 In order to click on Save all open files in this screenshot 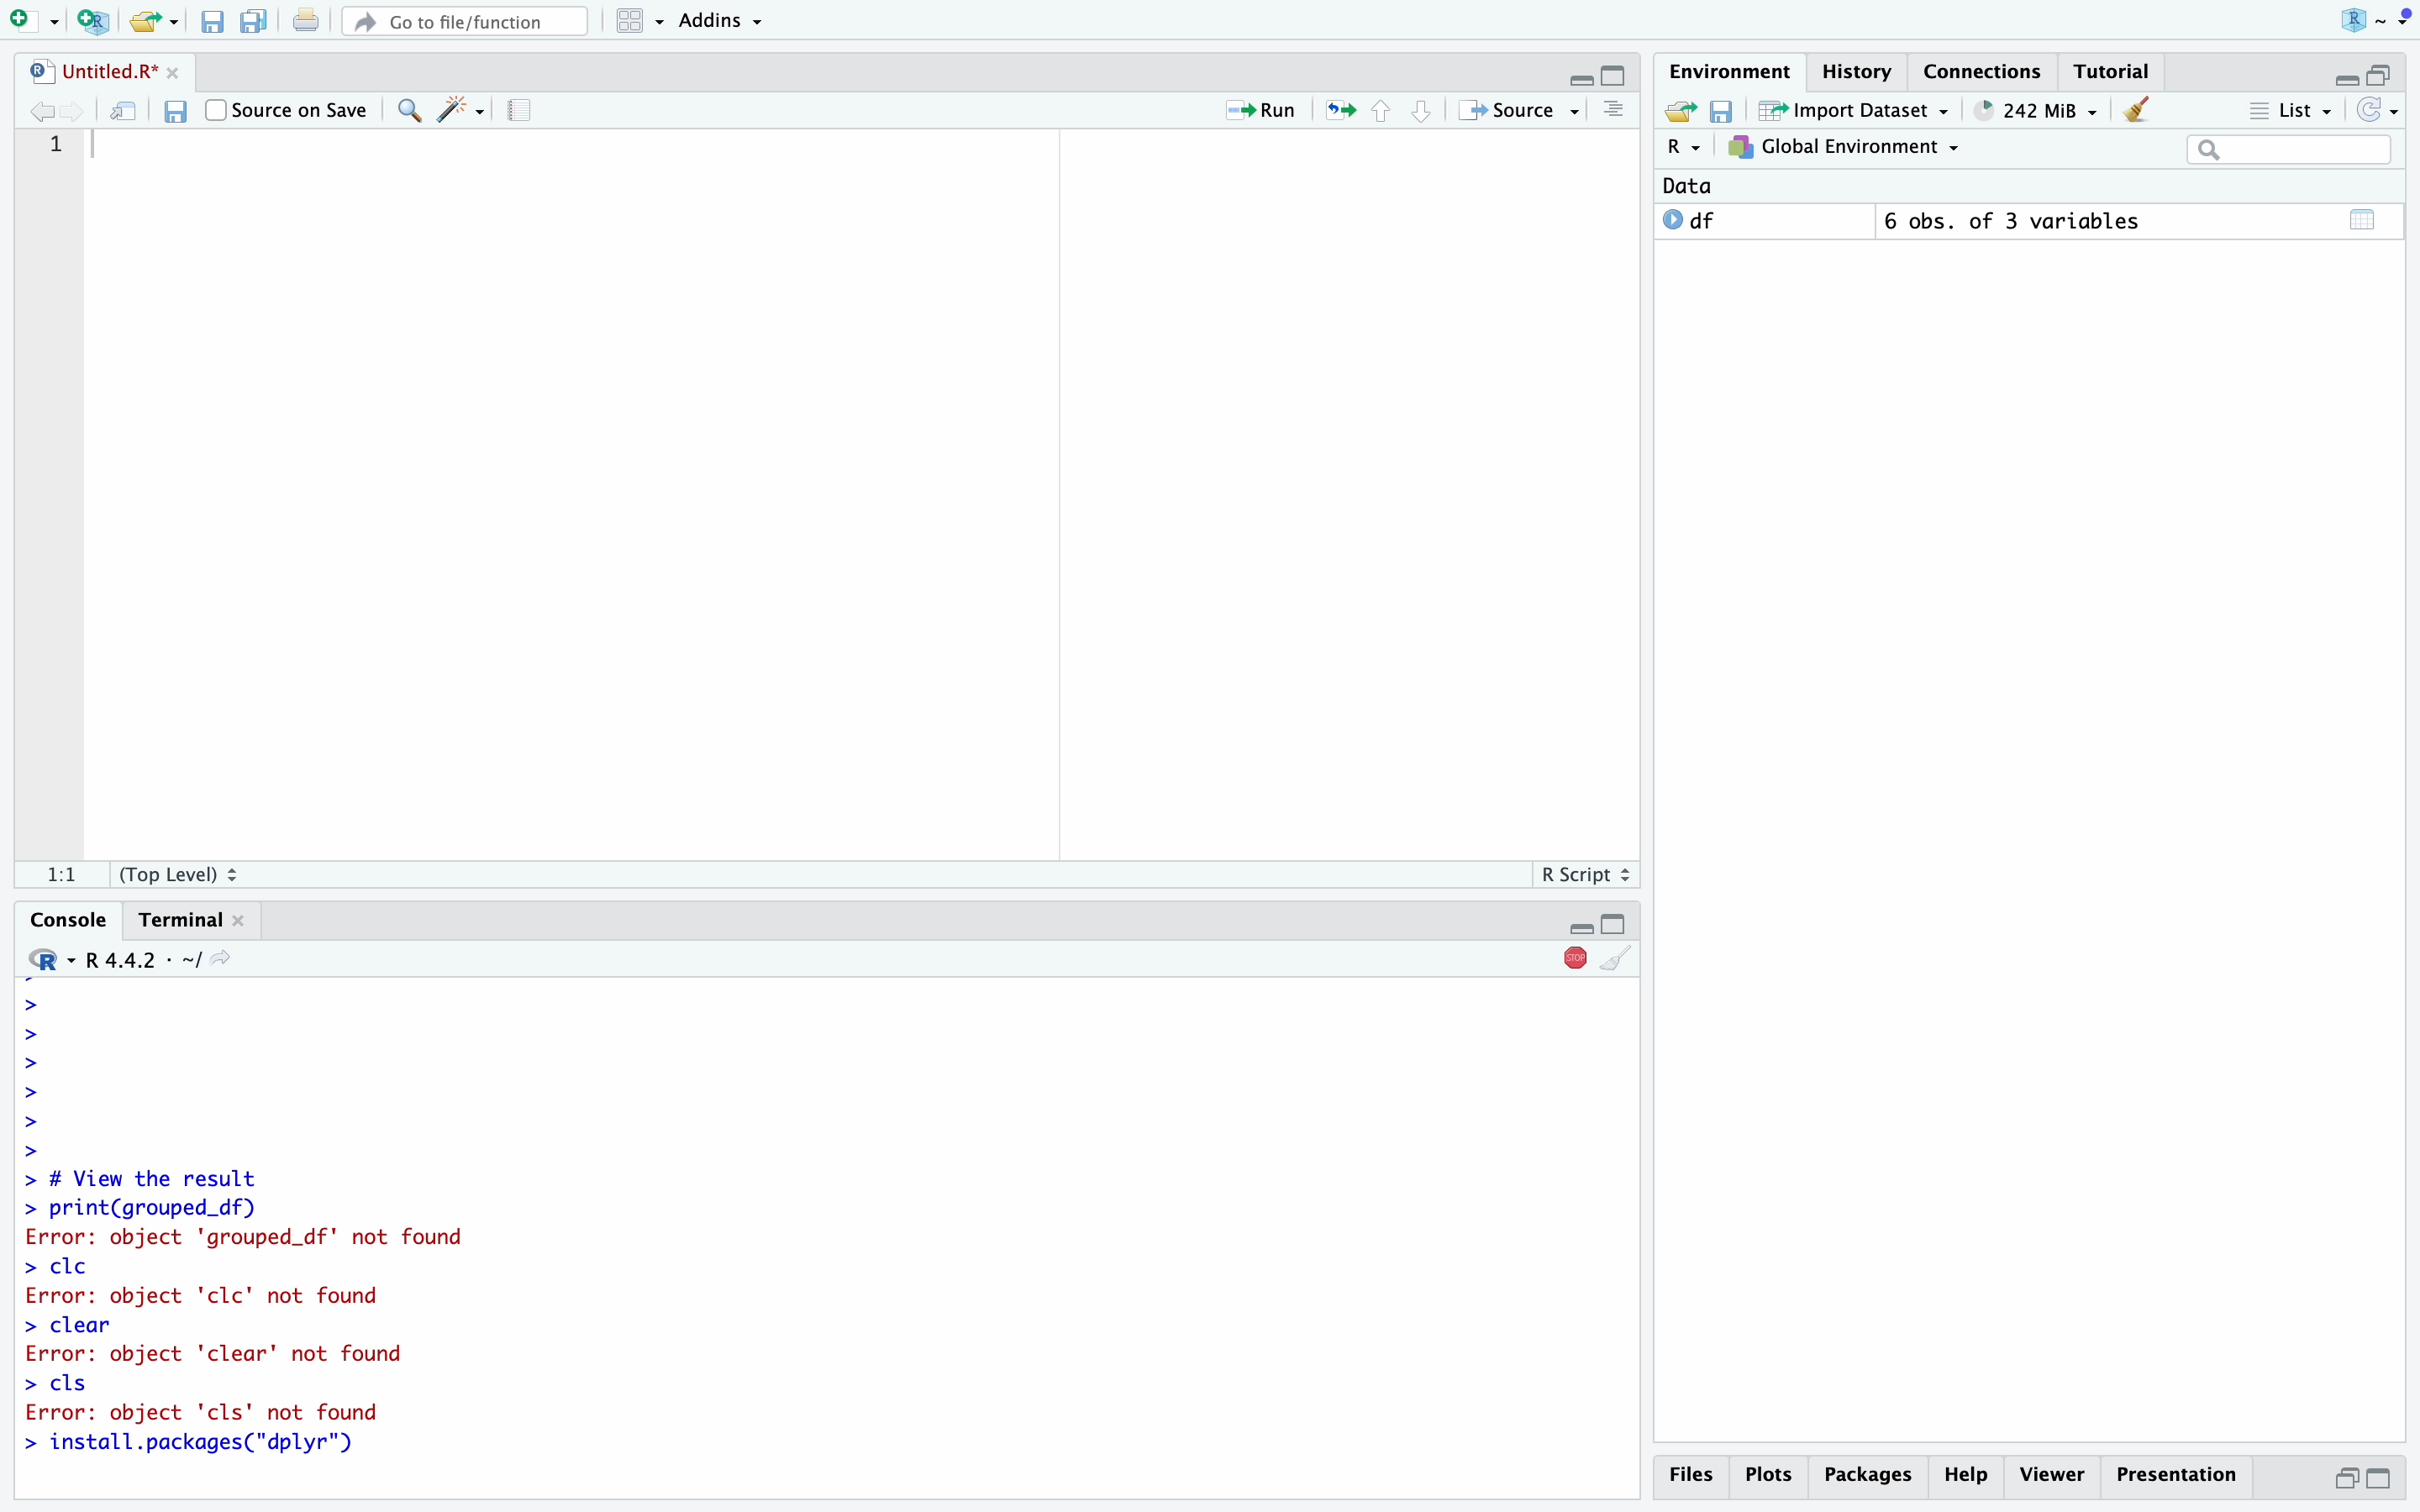, I will do `click(255, 21)`.